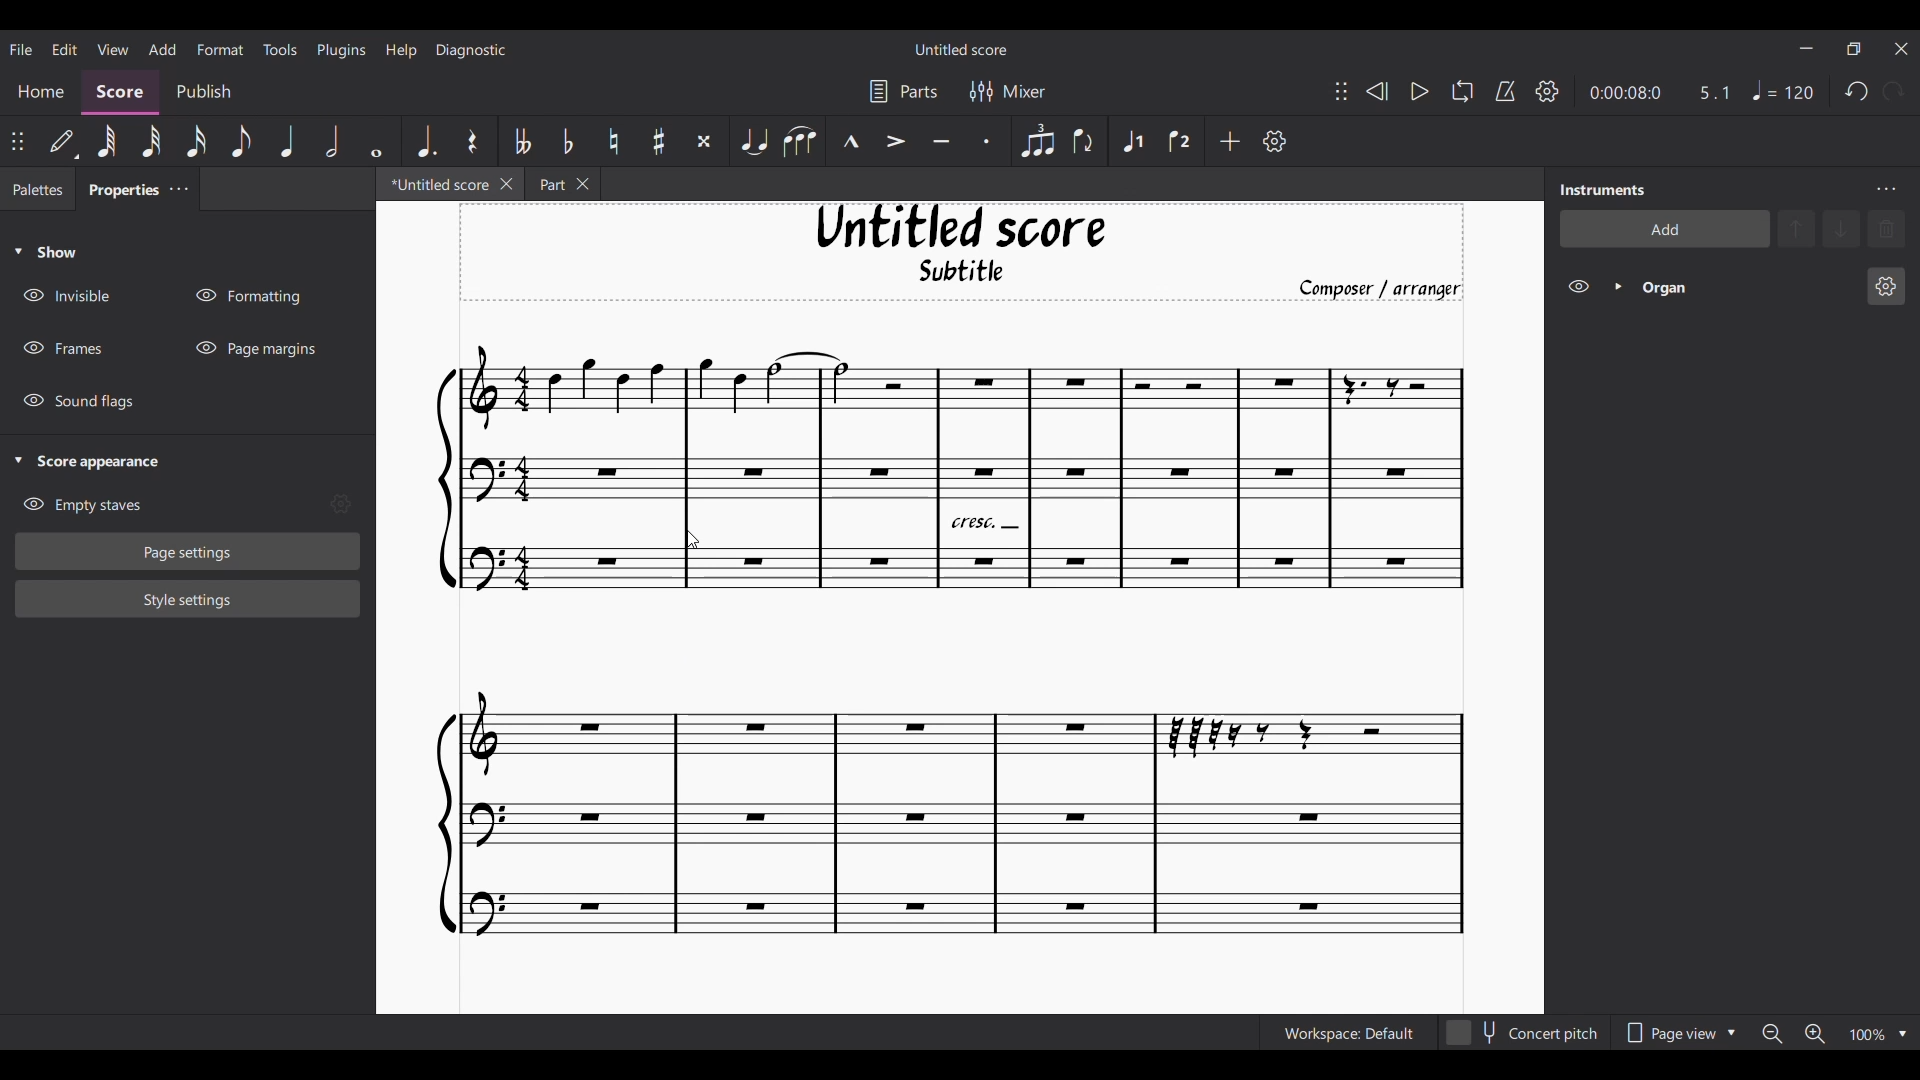 Image resolution: width=1920 pixels, height=1080 pixels. What do you see at coordinates (203, 92) in the screenshot?
I see `Publish section` at bounding box center [203, 92].